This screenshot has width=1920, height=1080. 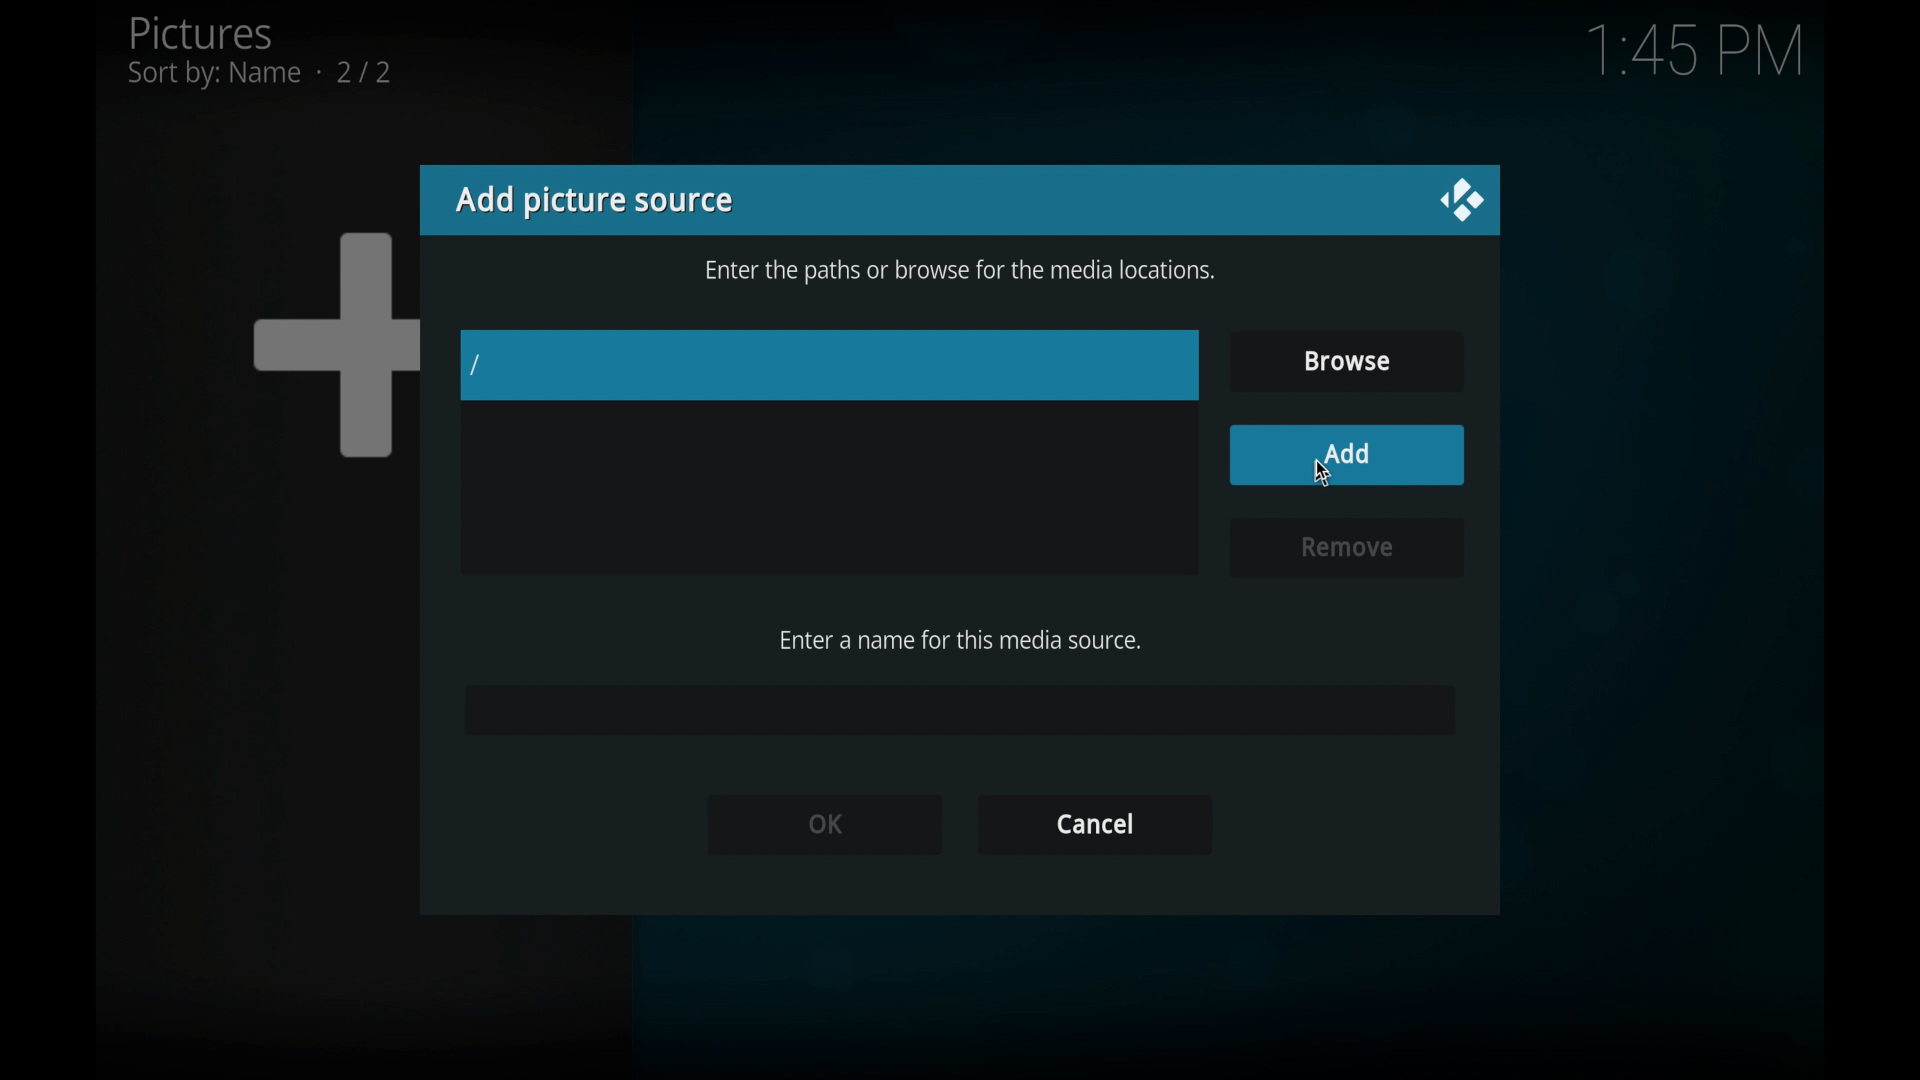 I want to click on browse, so click(x=1346, y=362).